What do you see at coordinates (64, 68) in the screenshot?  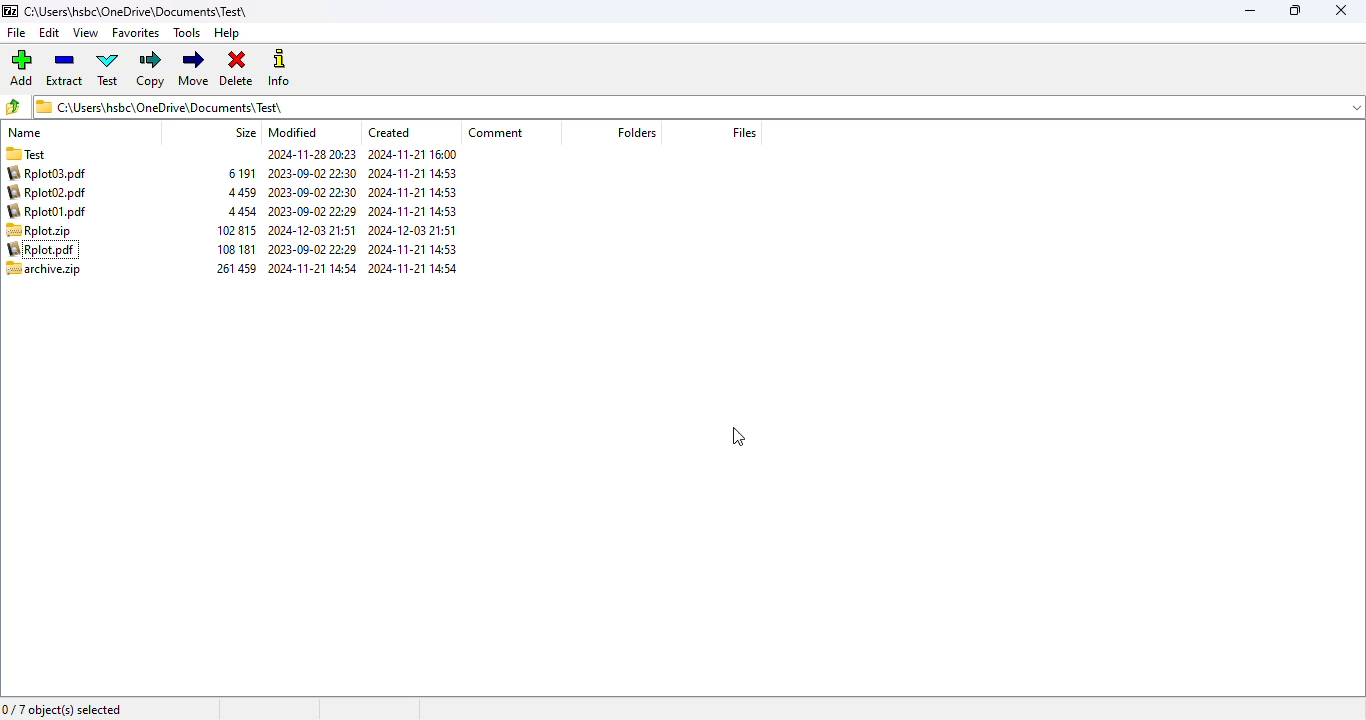 I see `extract` at bounding box center [64, 68].